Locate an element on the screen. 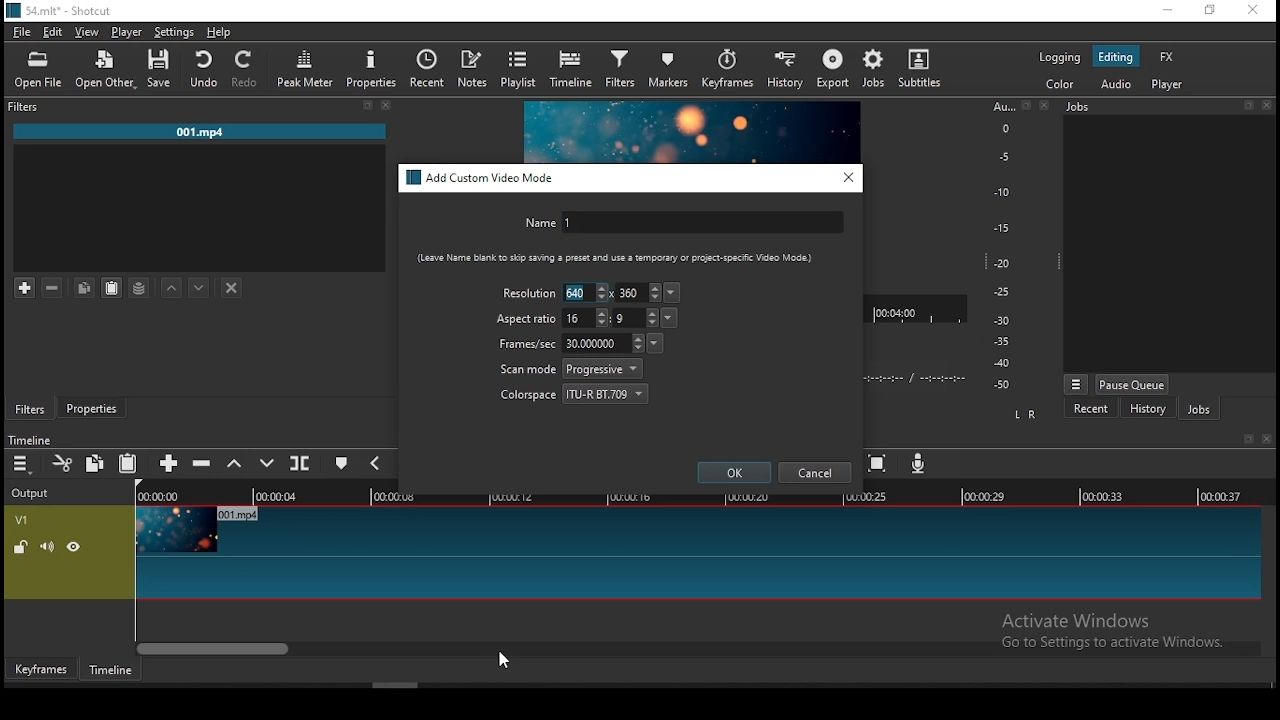 This screenshot has width=1280, height=720. minimize is located at coordinates (1167, 11).